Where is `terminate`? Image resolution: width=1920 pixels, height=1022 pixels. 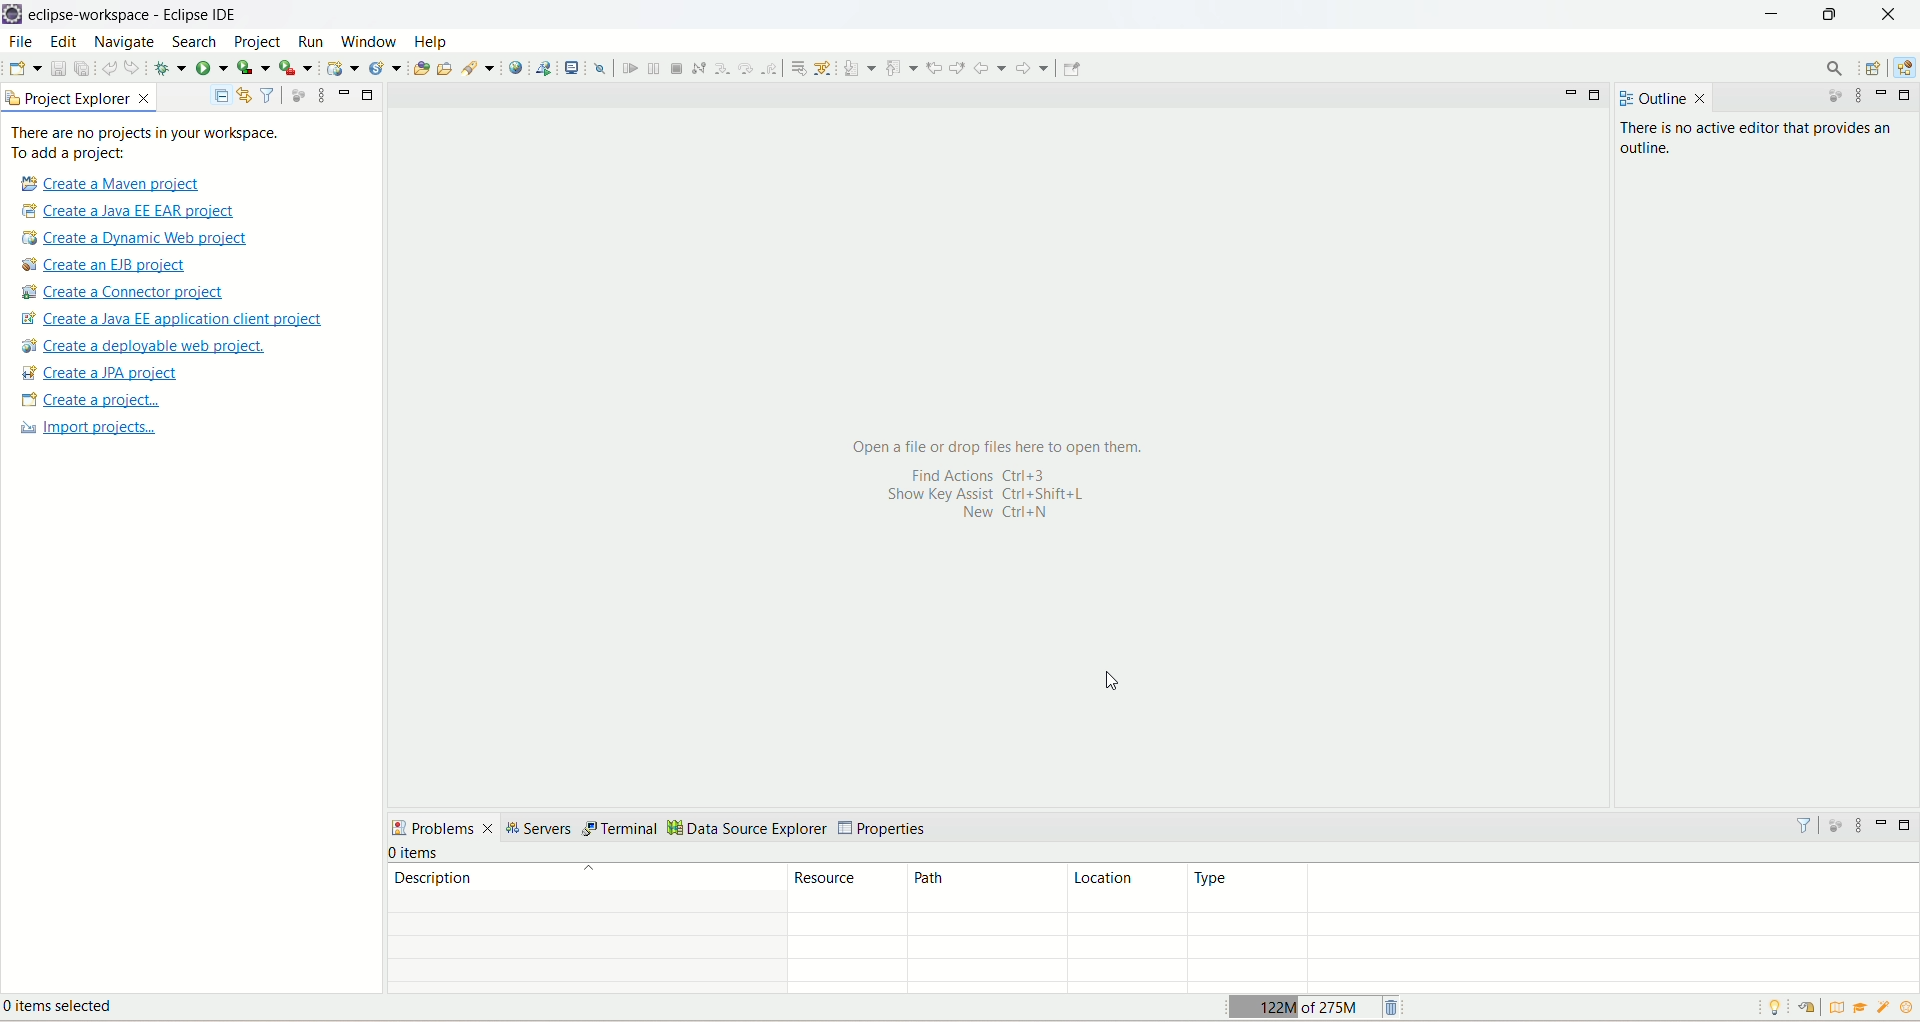
terminate is located at coordinates (679, 68).